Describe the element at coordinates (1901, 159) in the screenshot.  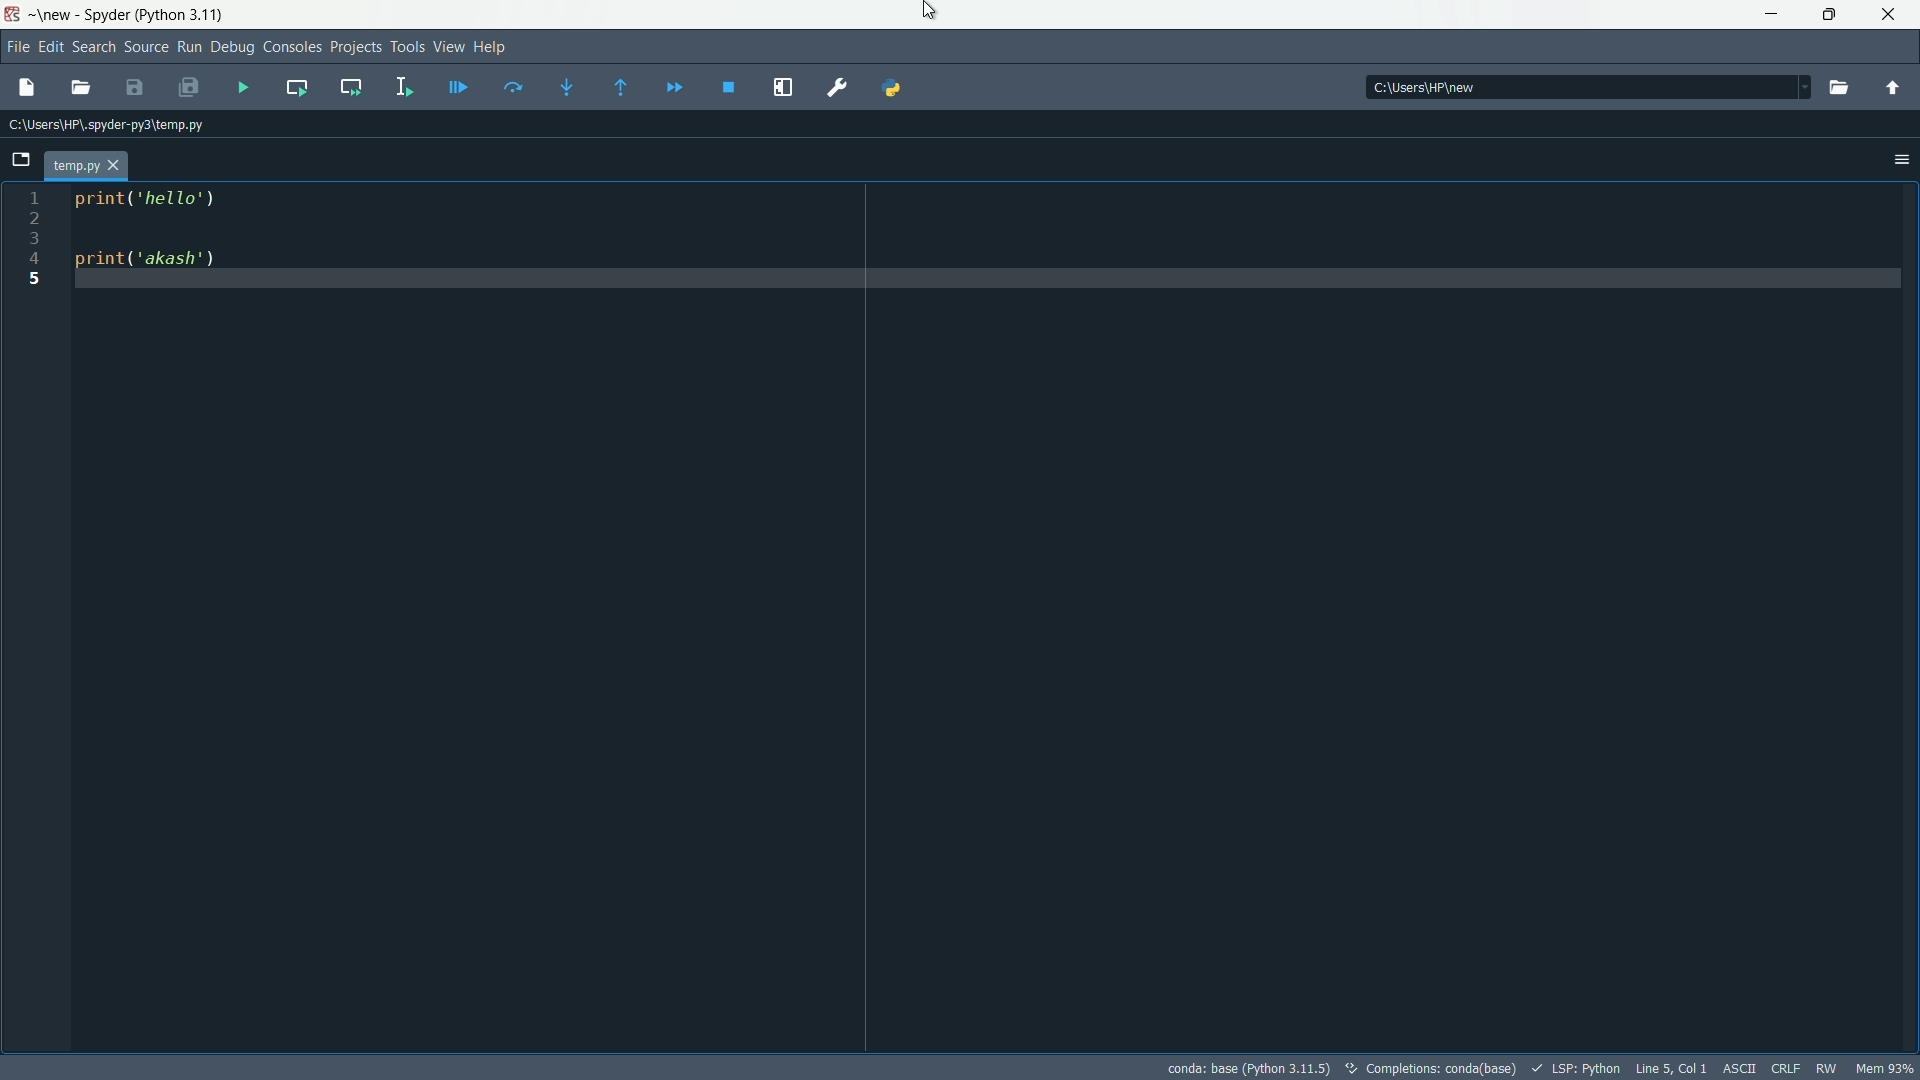
I see `options` at that location.